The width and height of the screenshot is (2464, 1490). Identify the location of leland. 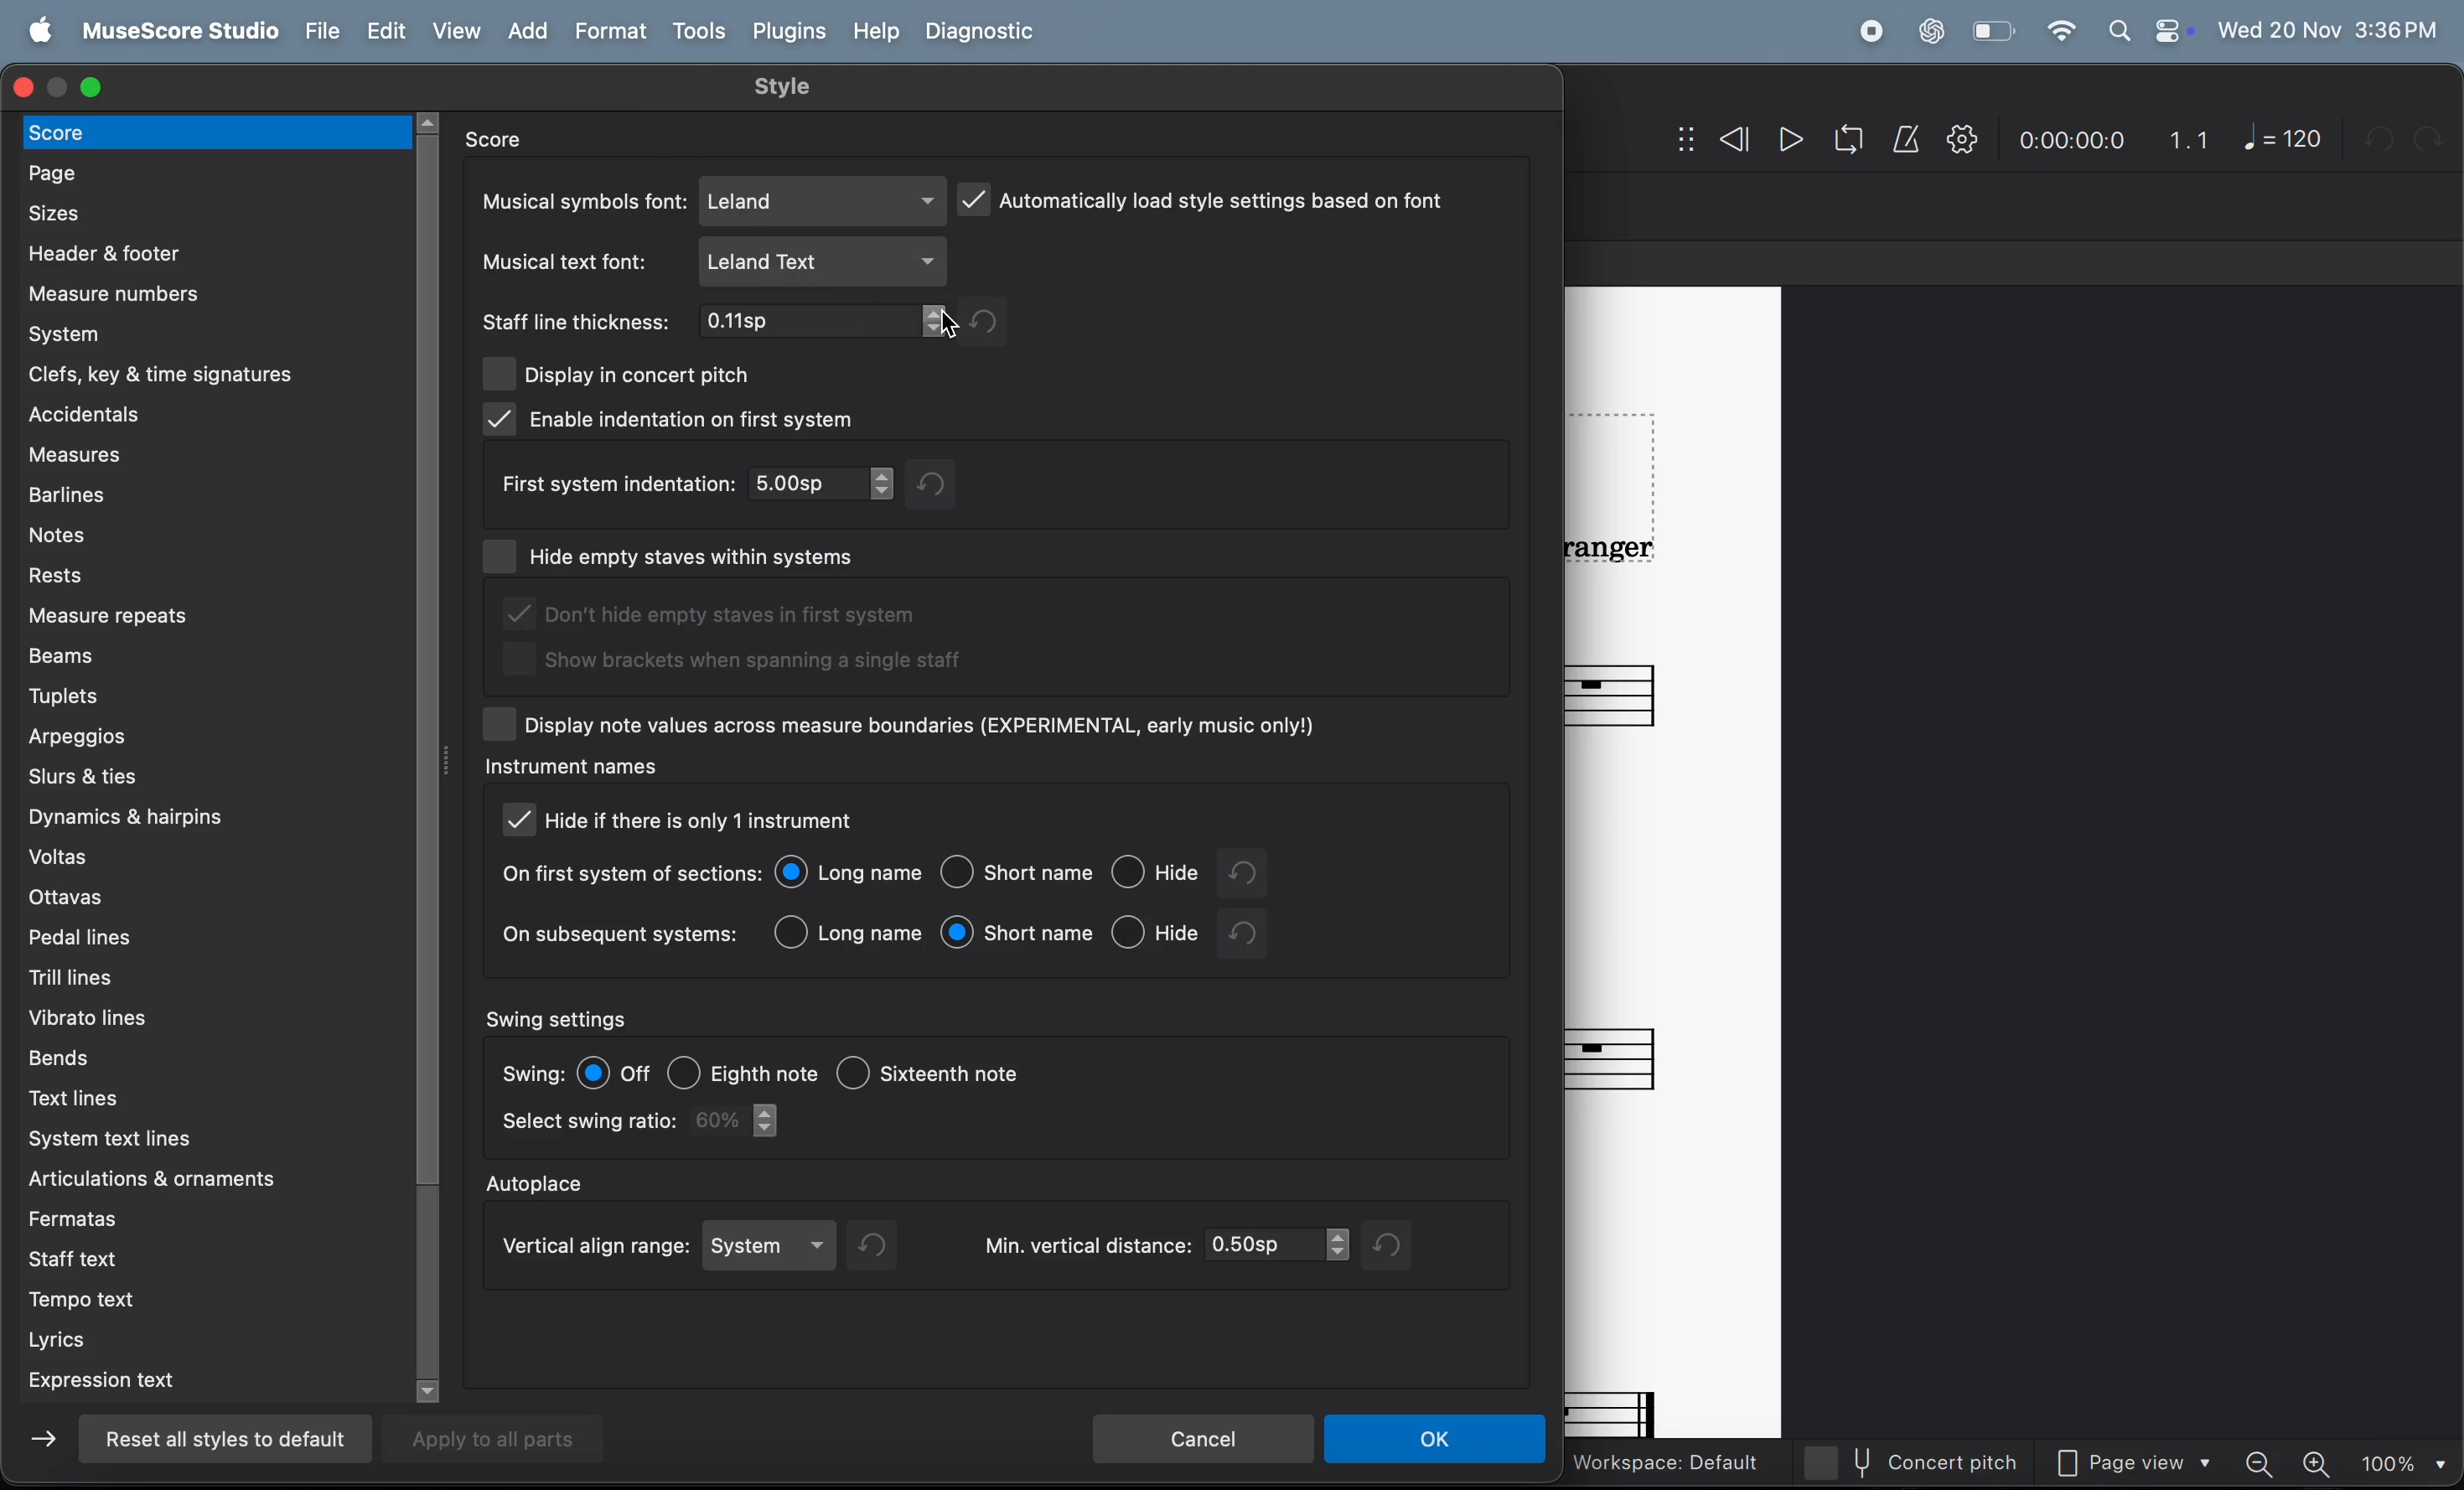
(824, 200).